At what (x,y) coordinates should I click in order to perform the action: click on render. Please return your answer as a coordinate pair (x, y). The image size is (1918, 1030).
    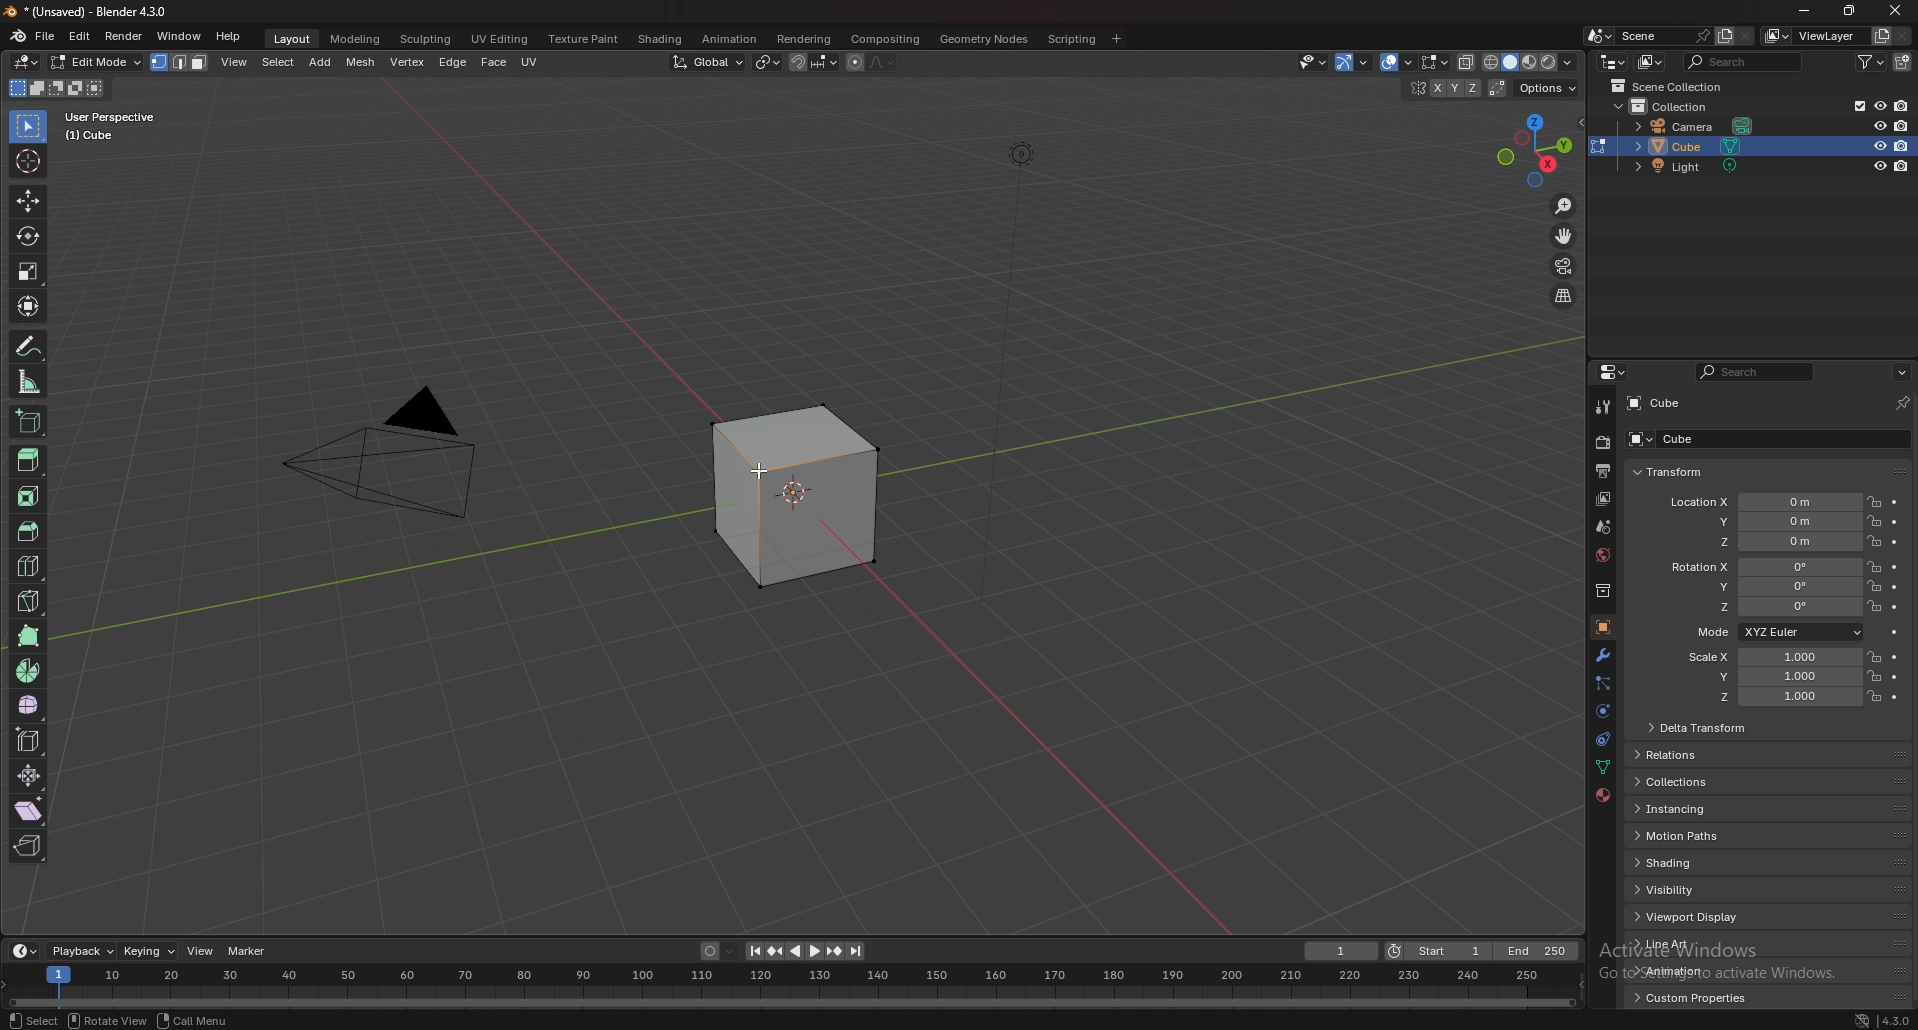
    Looking at the image, I should click on (125, 37).